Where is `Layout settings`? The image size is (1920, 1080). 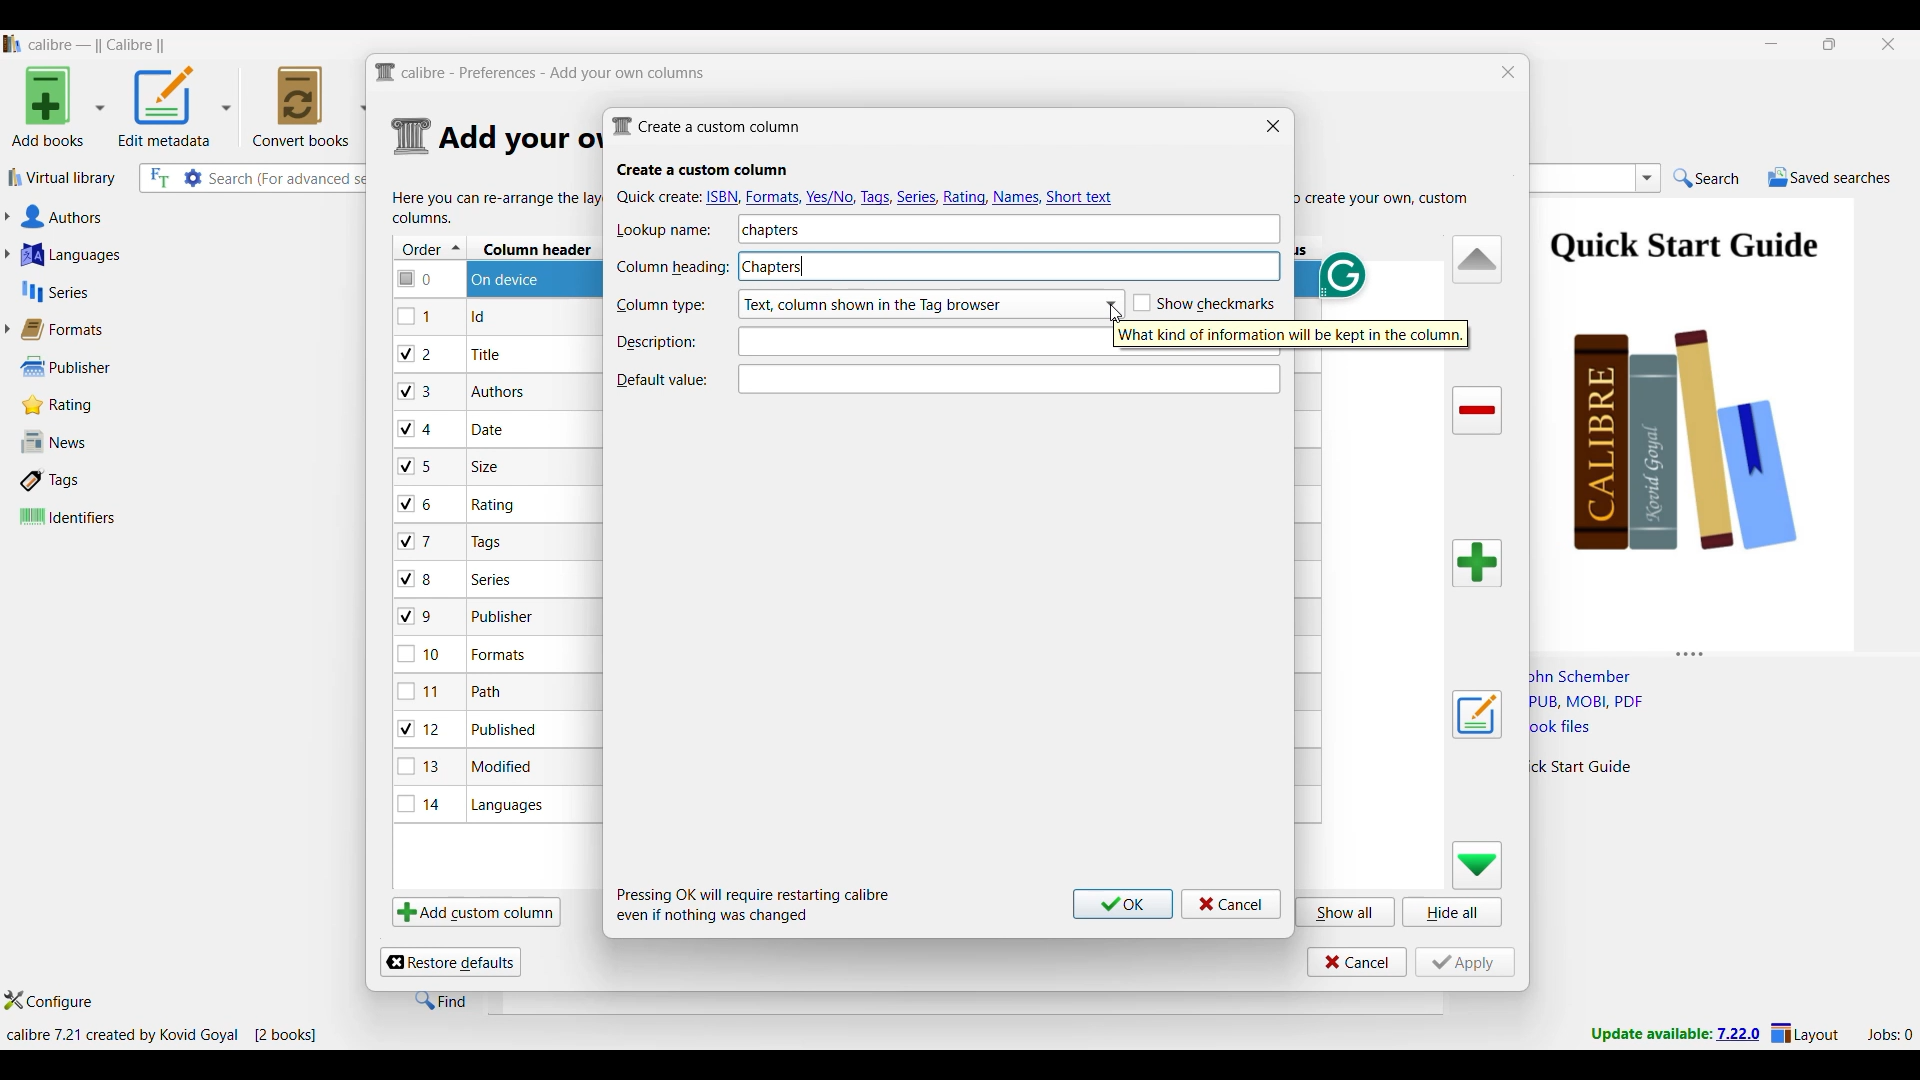 Layout settings is located at coordinates (1805, 1032).